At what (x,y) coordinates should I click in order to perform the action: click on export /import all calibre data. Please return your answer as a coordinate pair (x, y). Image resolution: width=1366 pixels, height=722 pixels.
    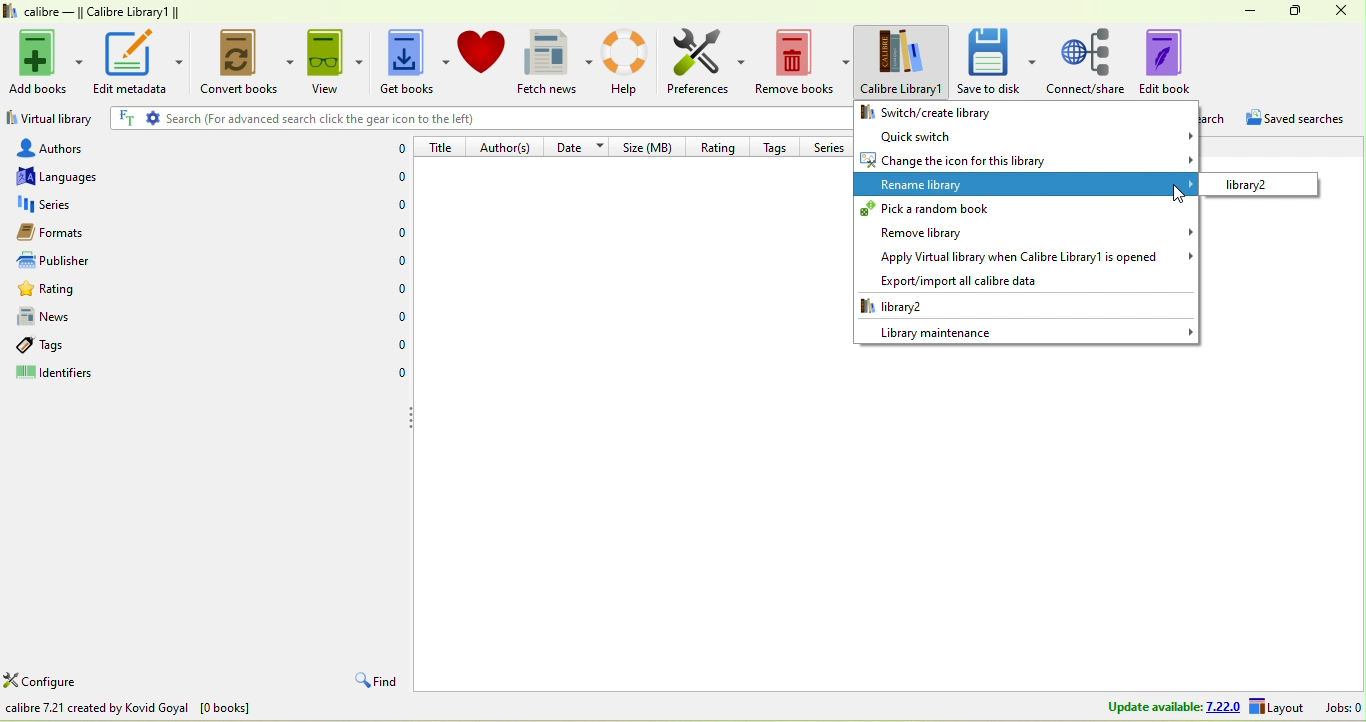
    Looking at the image, I should click on (952, 281).